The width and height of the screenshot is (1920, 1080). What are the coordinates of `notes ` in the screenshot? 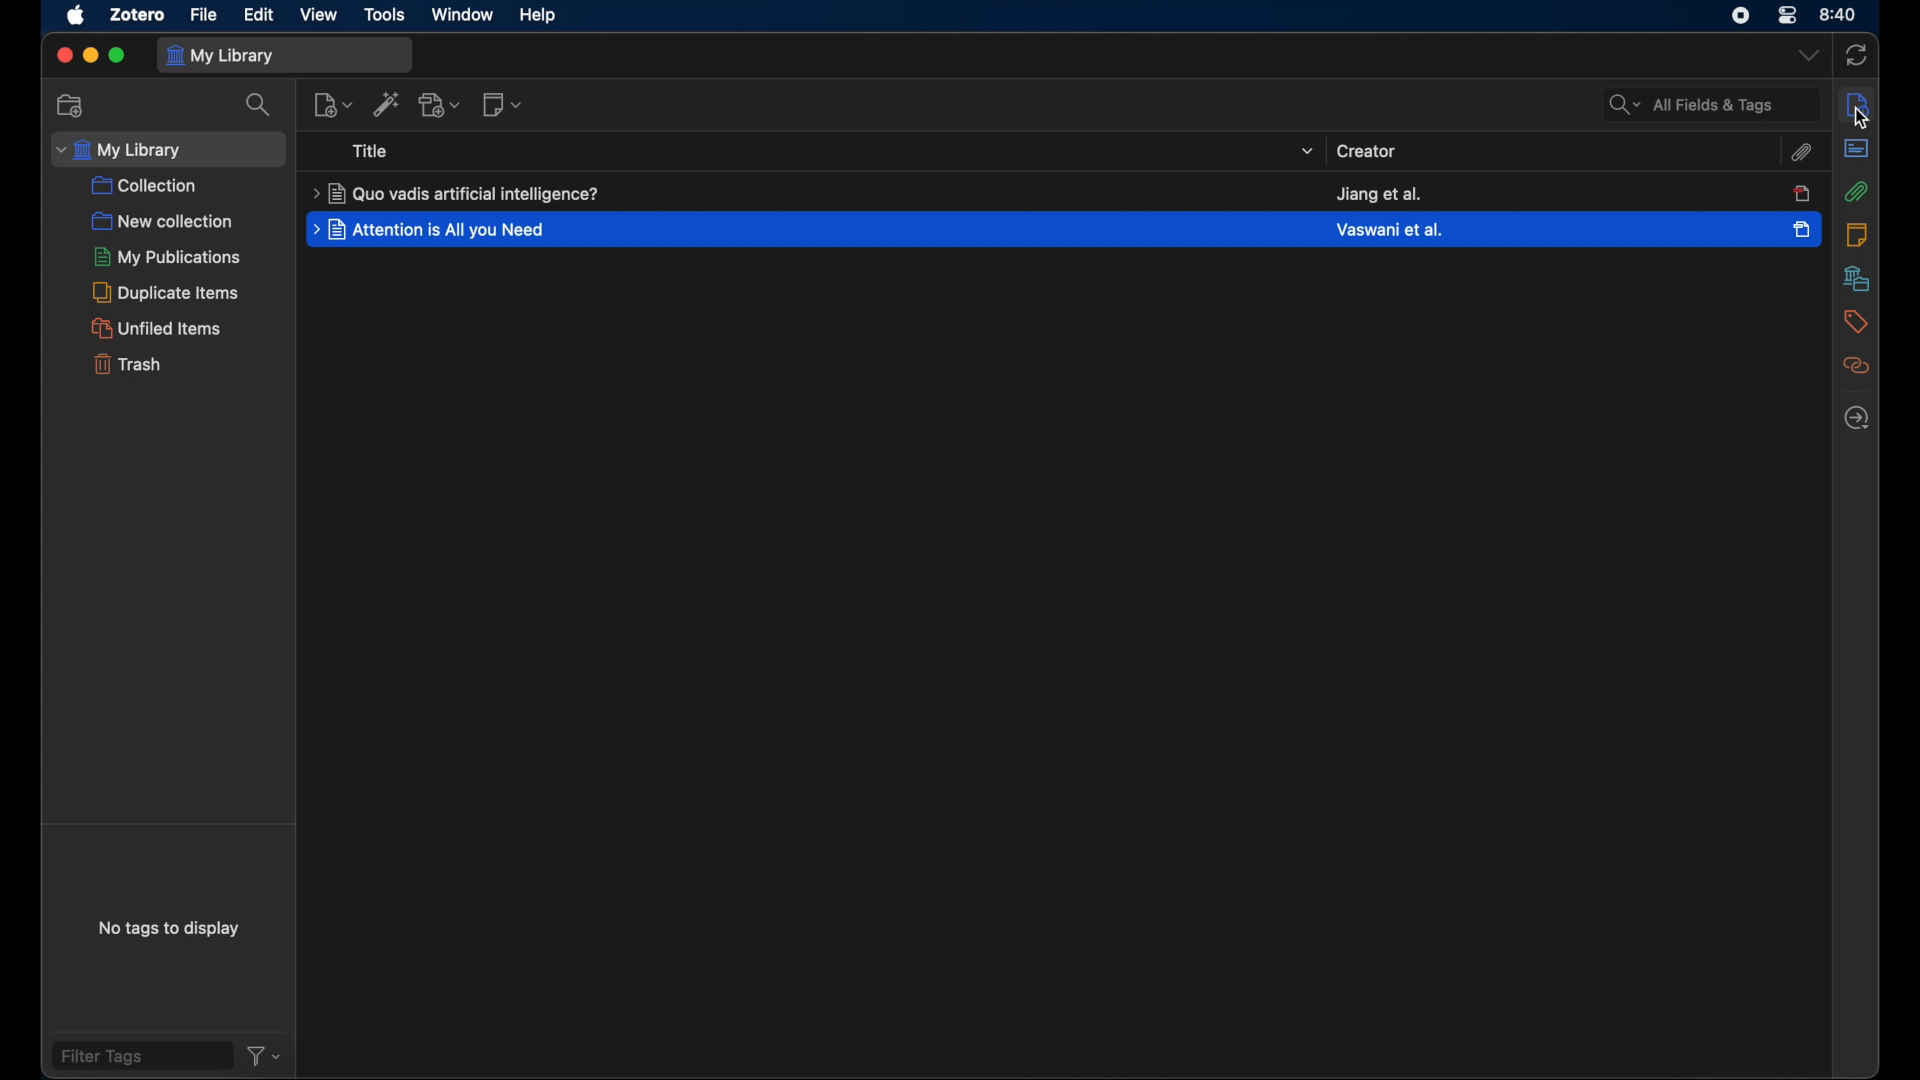 It's located at (1859, 236).